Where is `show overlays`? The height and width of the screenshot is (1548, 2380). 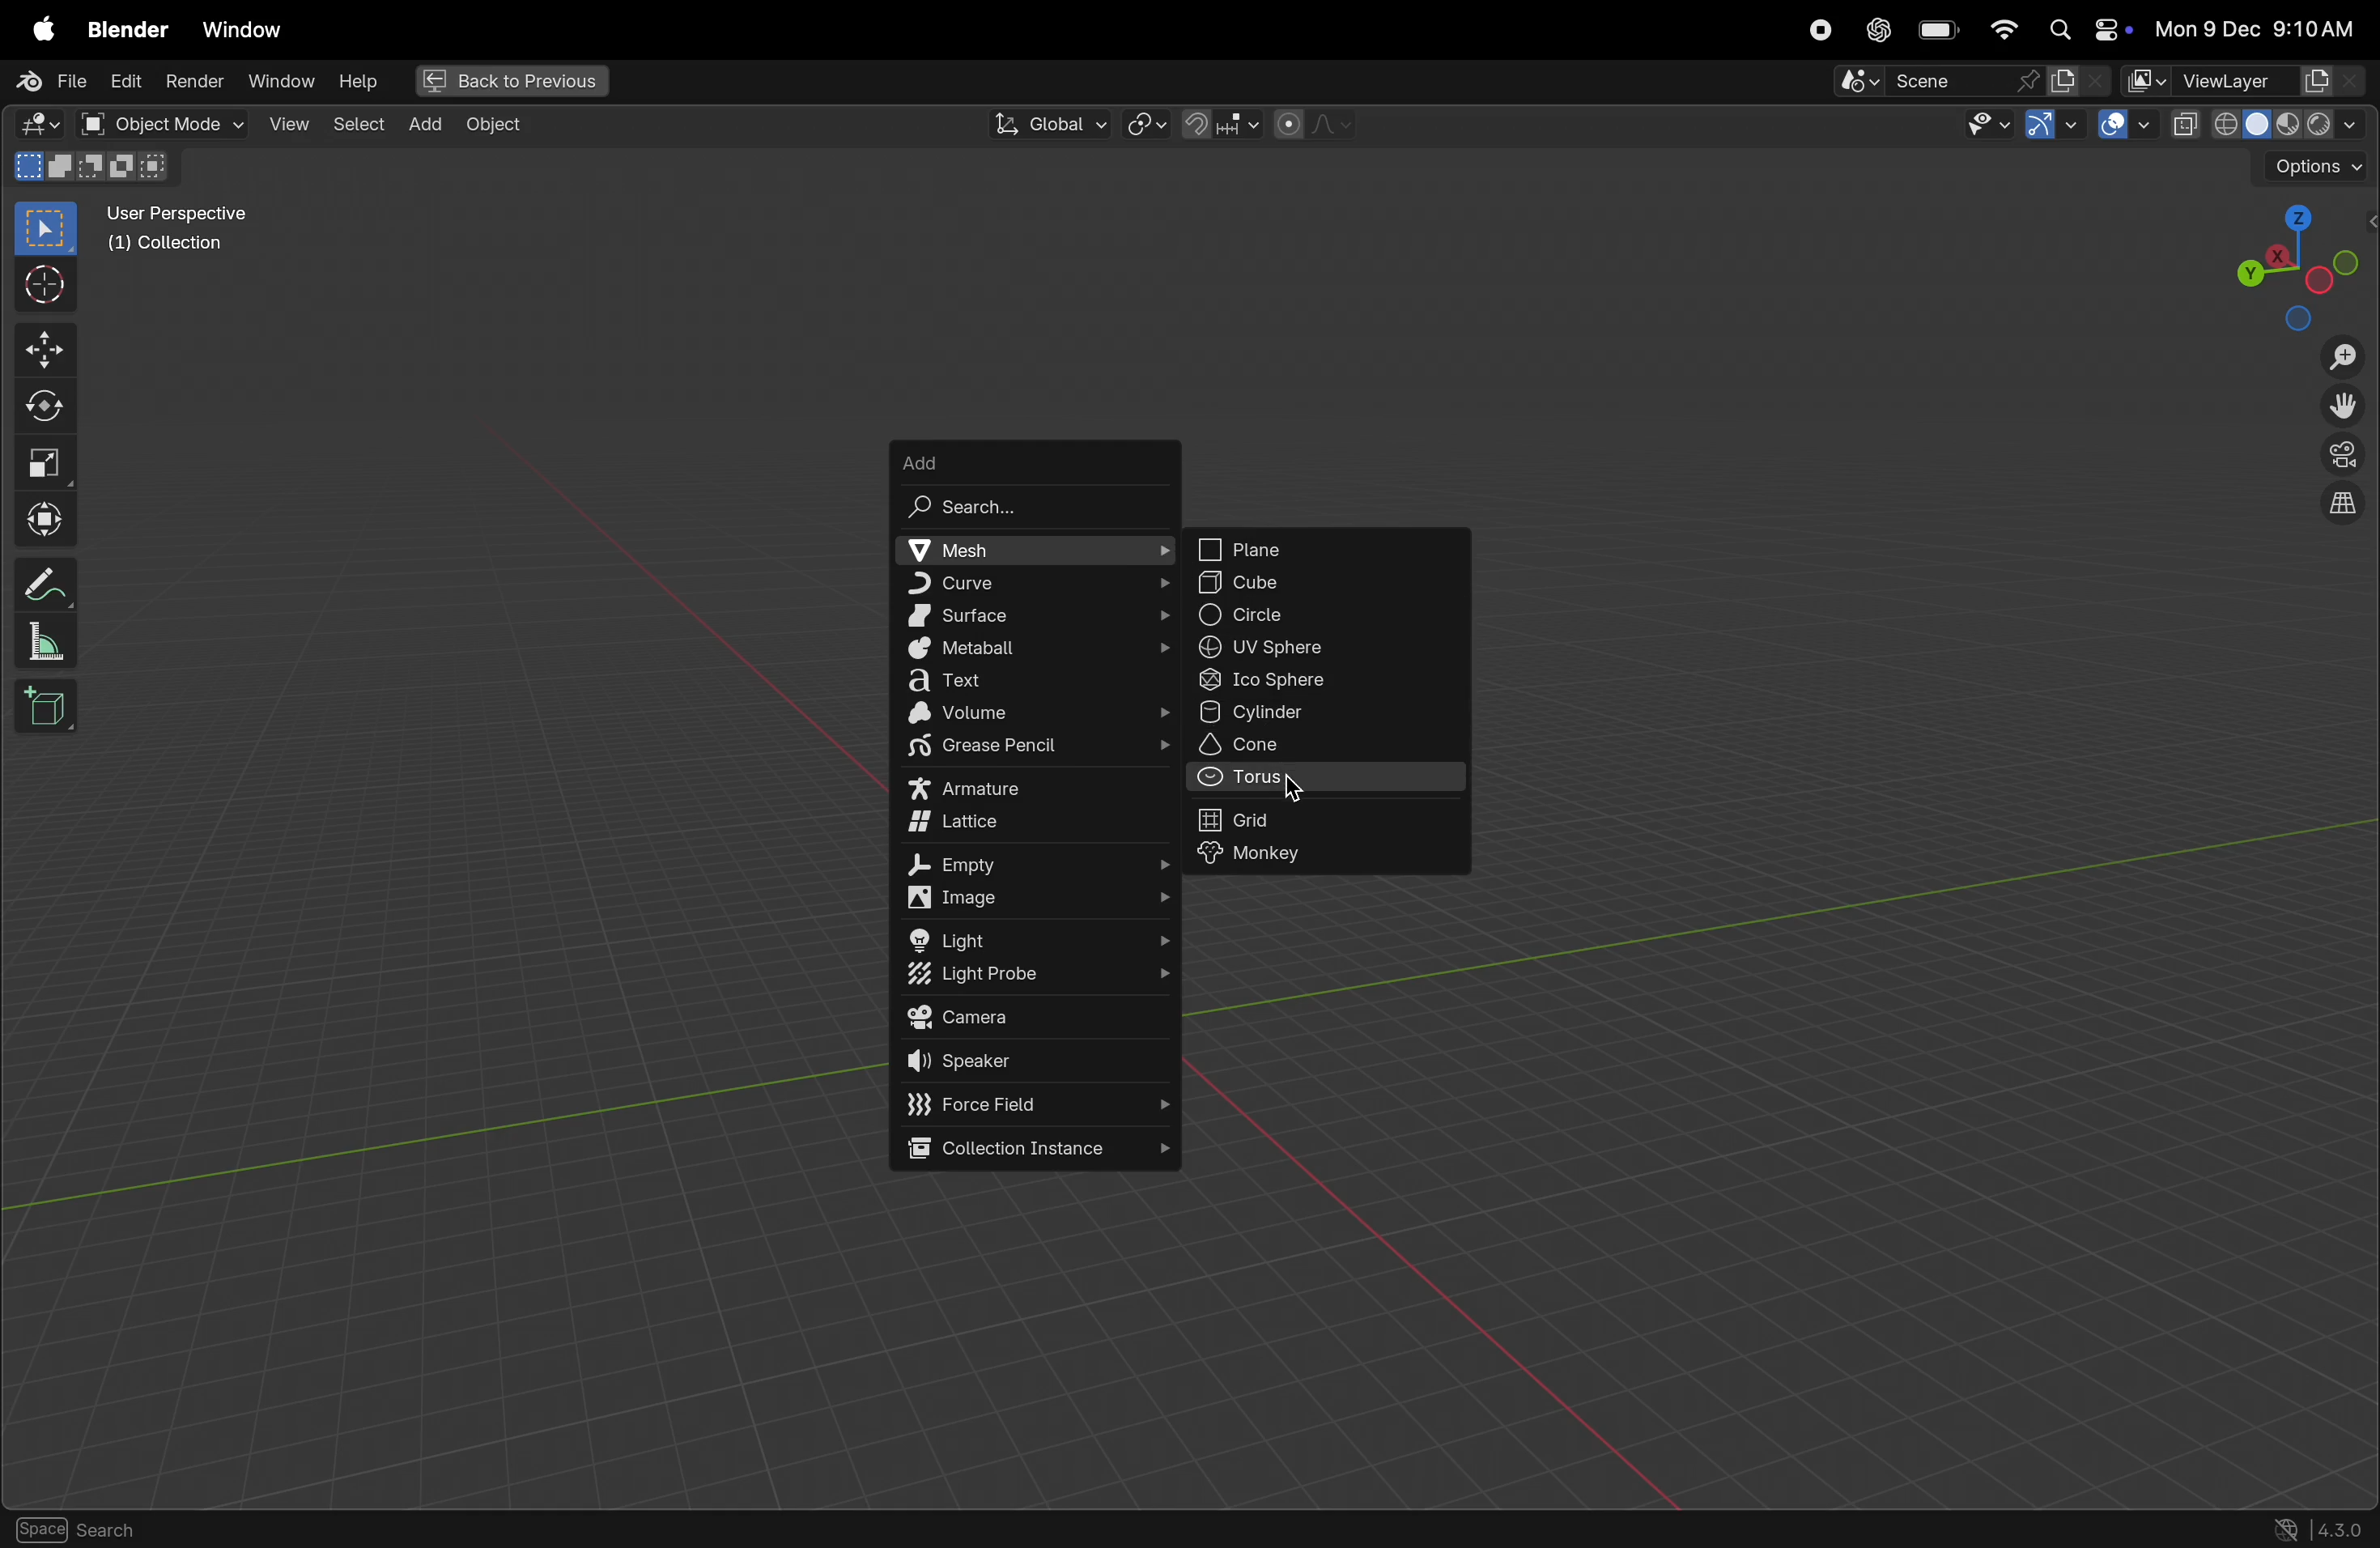 show overlays is located at coordinates (2126, 126).